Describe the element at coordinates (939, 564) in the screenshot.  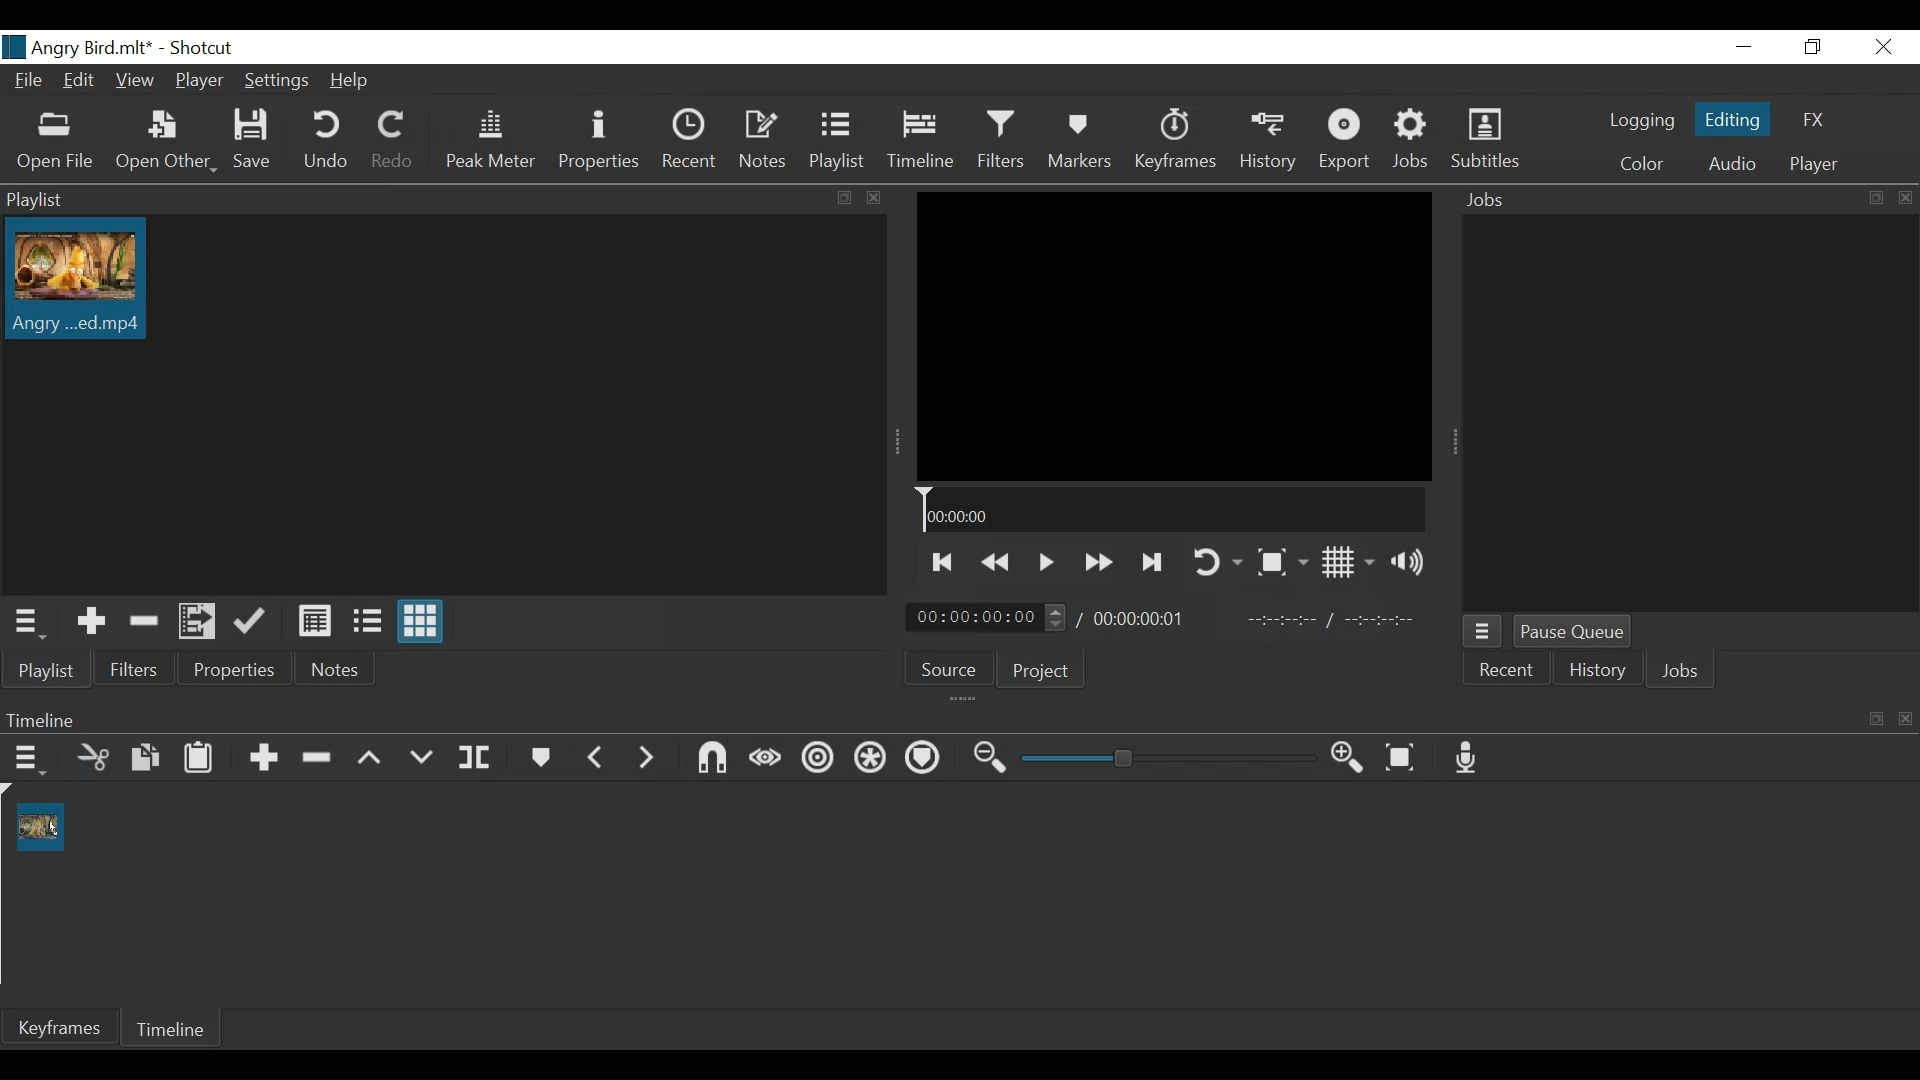
I see `Skip to the next point` at that location.